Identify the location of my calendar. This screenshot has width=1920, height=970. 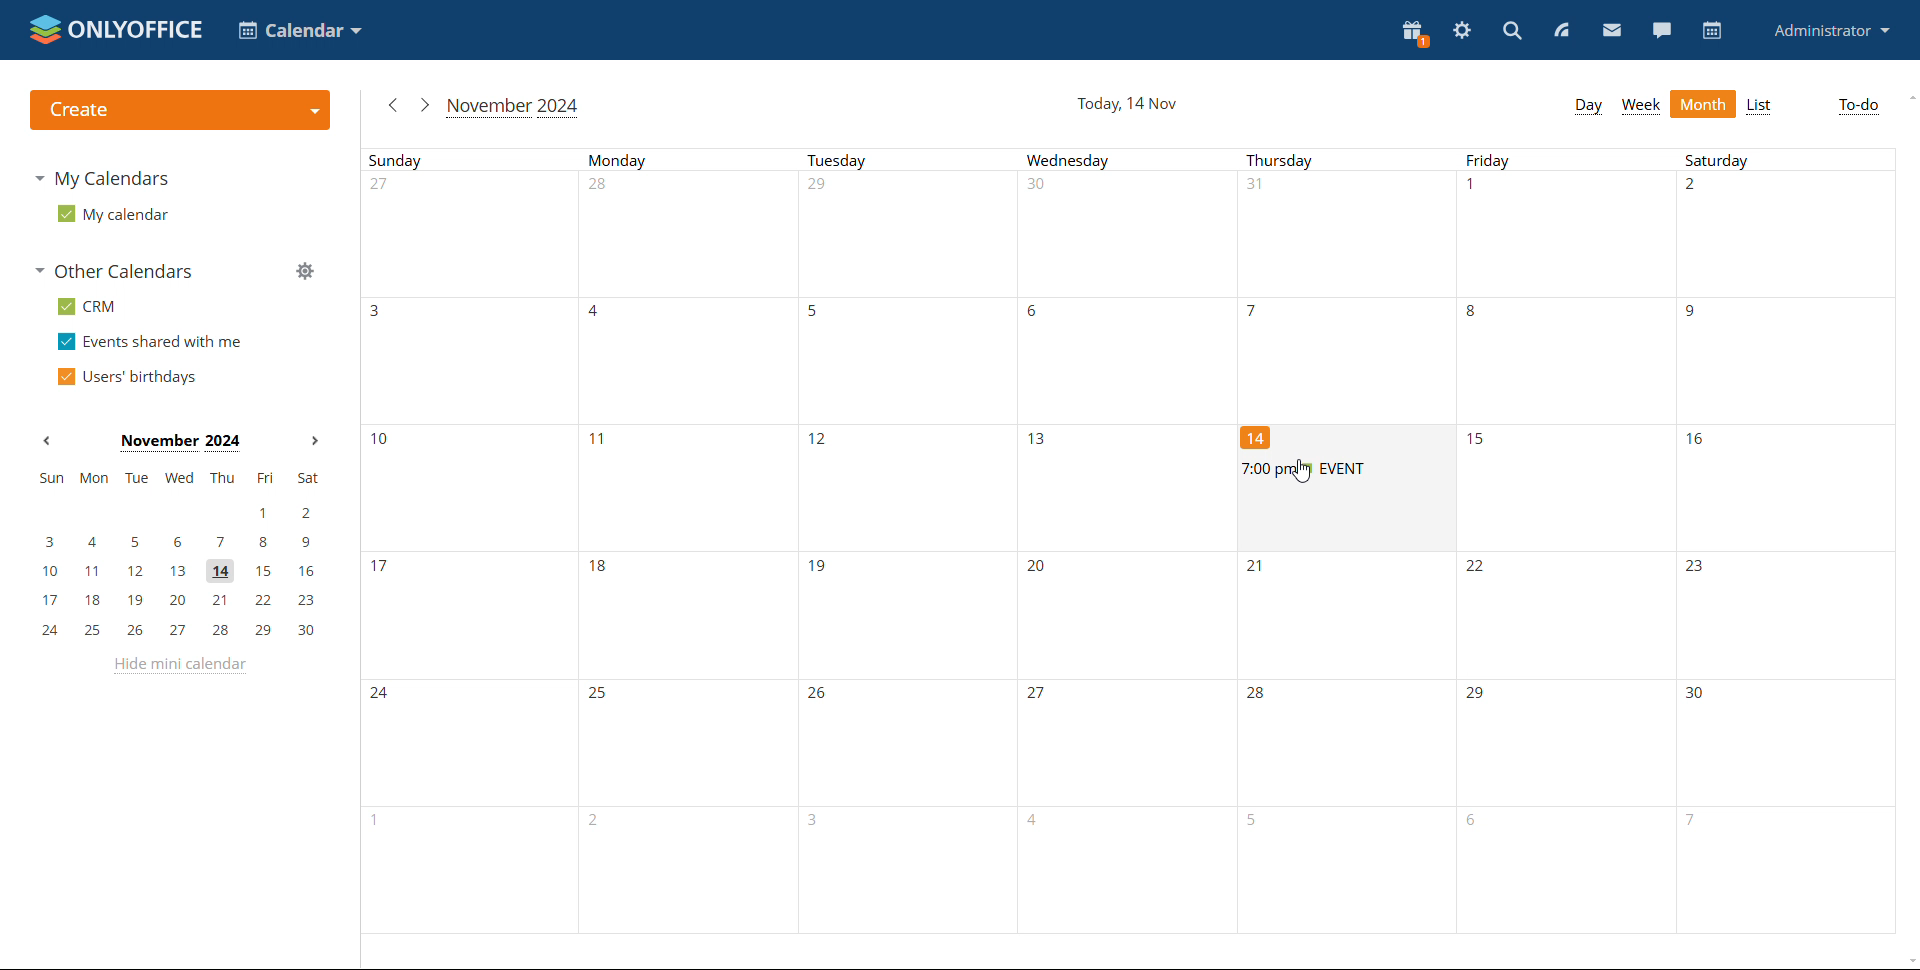
(114, 214).